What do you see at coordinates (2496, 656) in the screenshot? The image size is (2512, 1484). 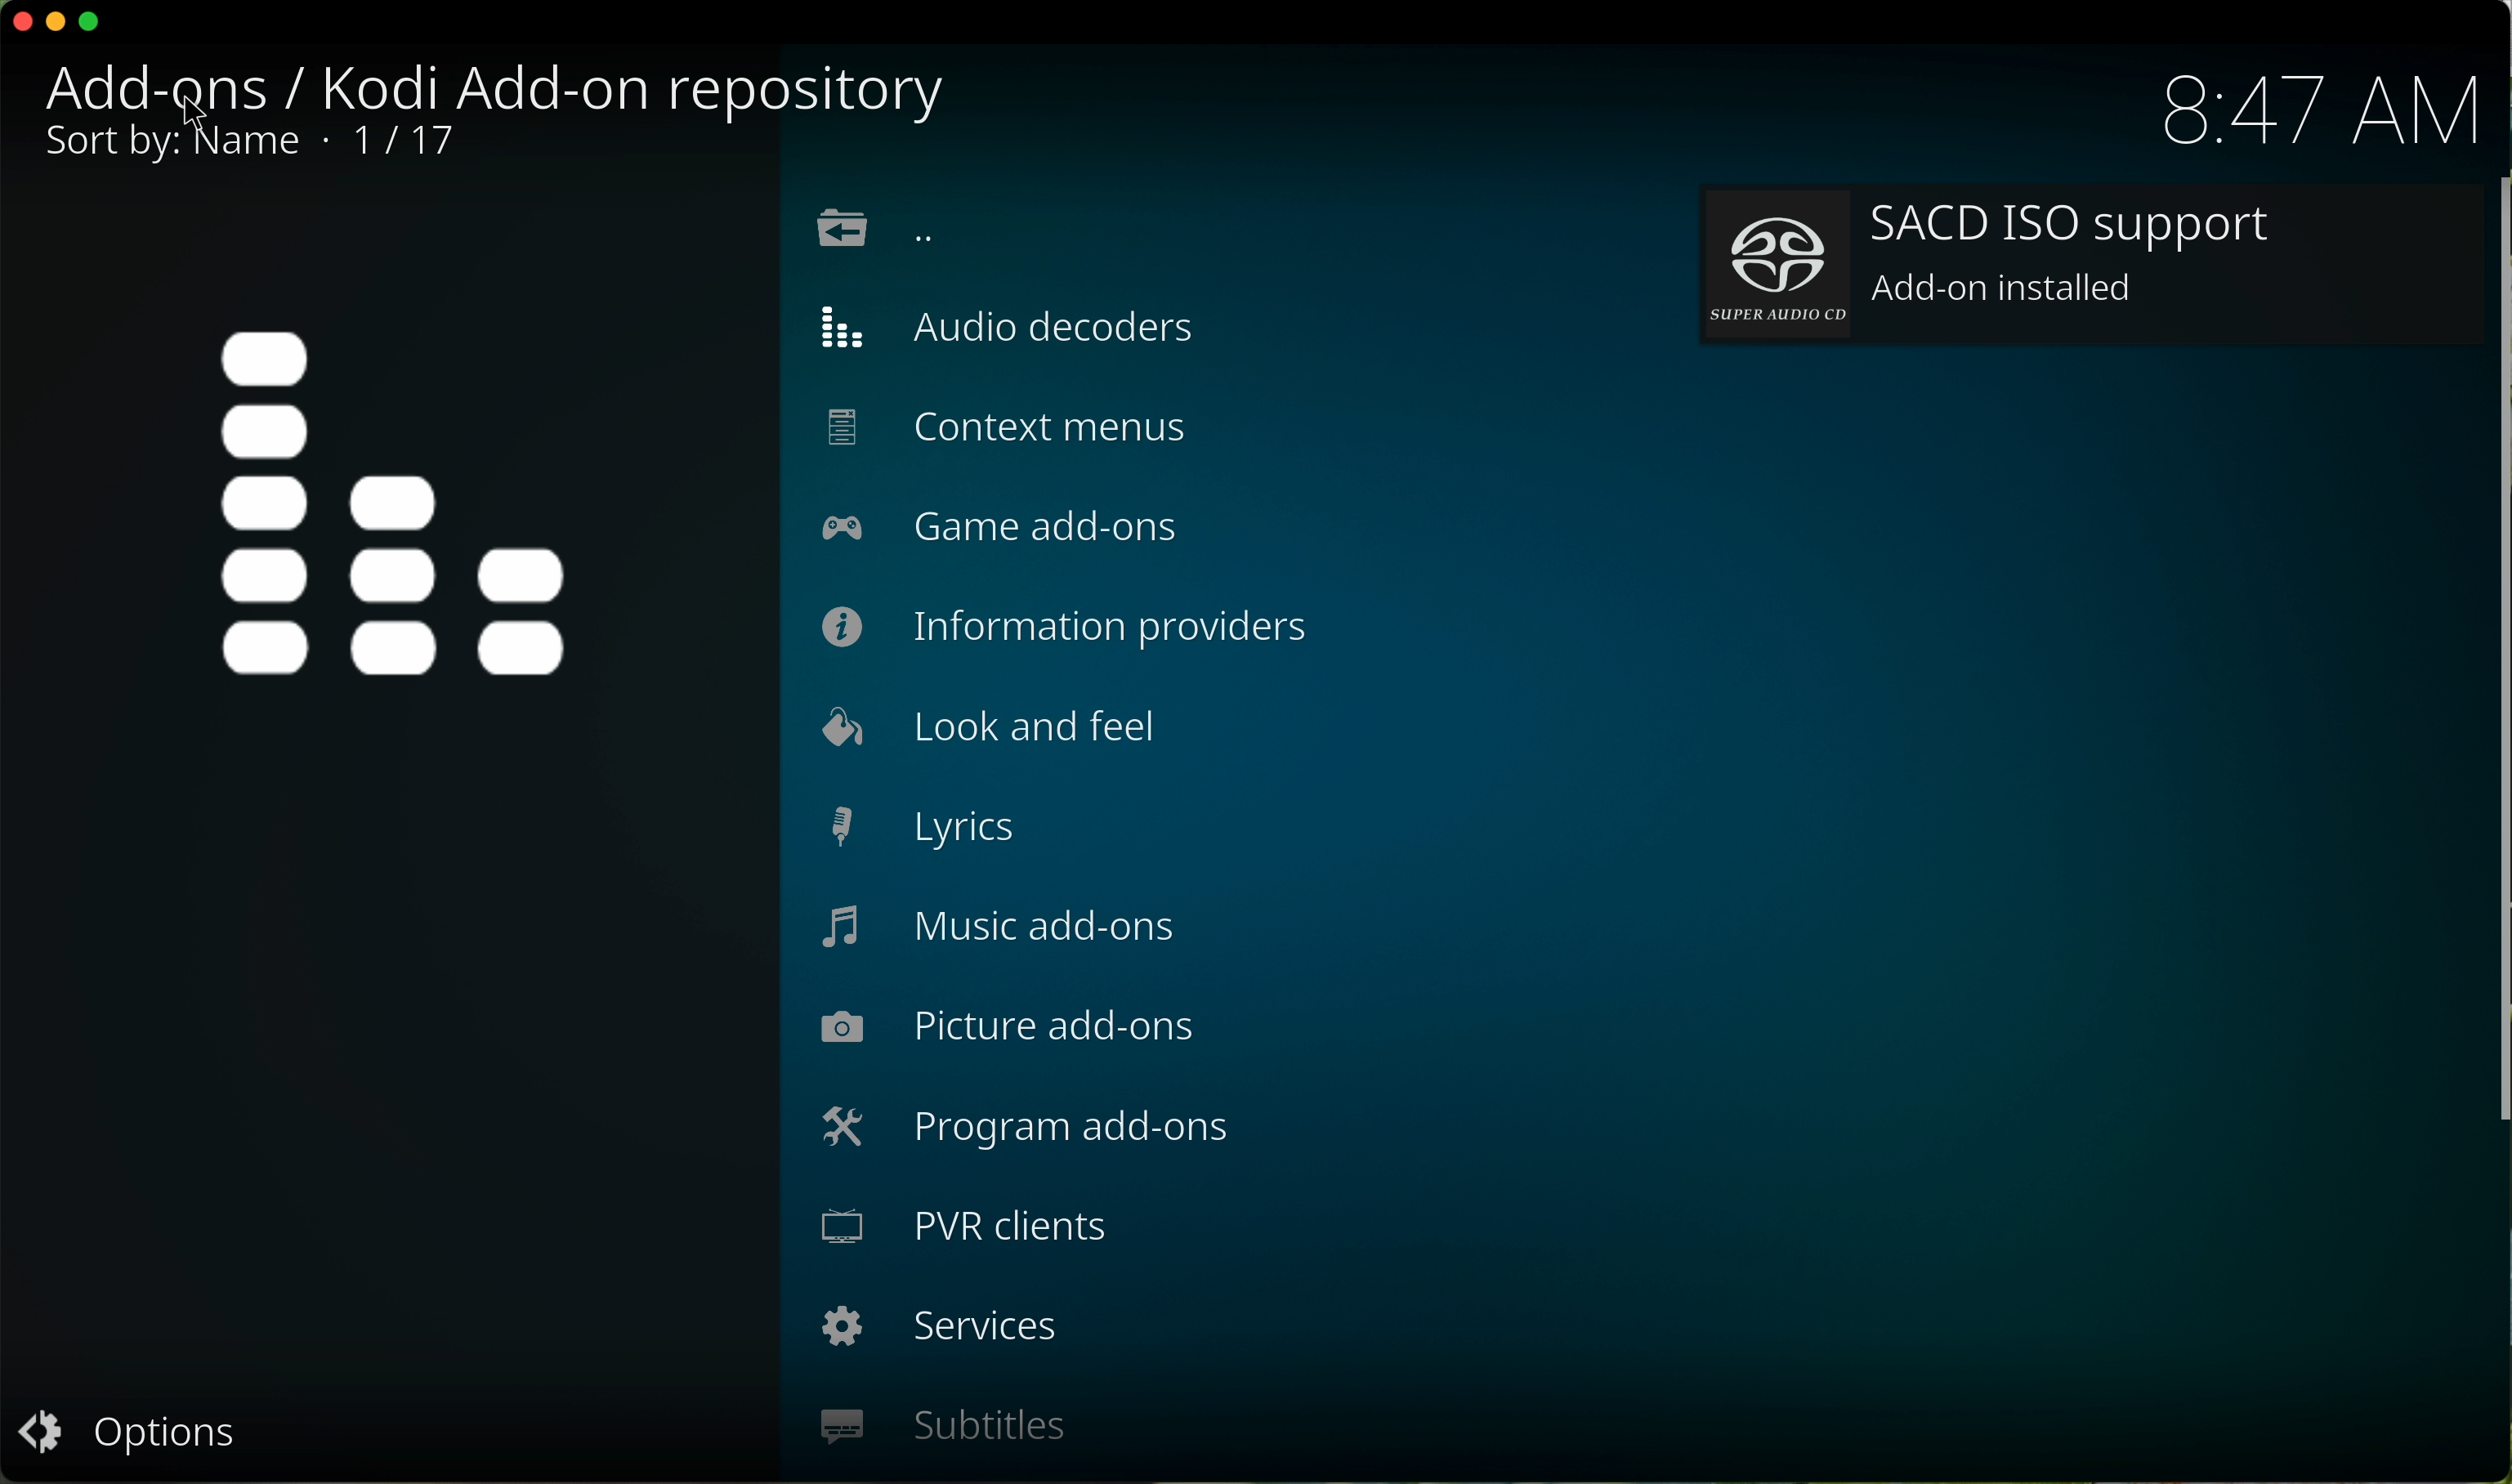 I see `scroll bar` at bounding box center [2496, 656].